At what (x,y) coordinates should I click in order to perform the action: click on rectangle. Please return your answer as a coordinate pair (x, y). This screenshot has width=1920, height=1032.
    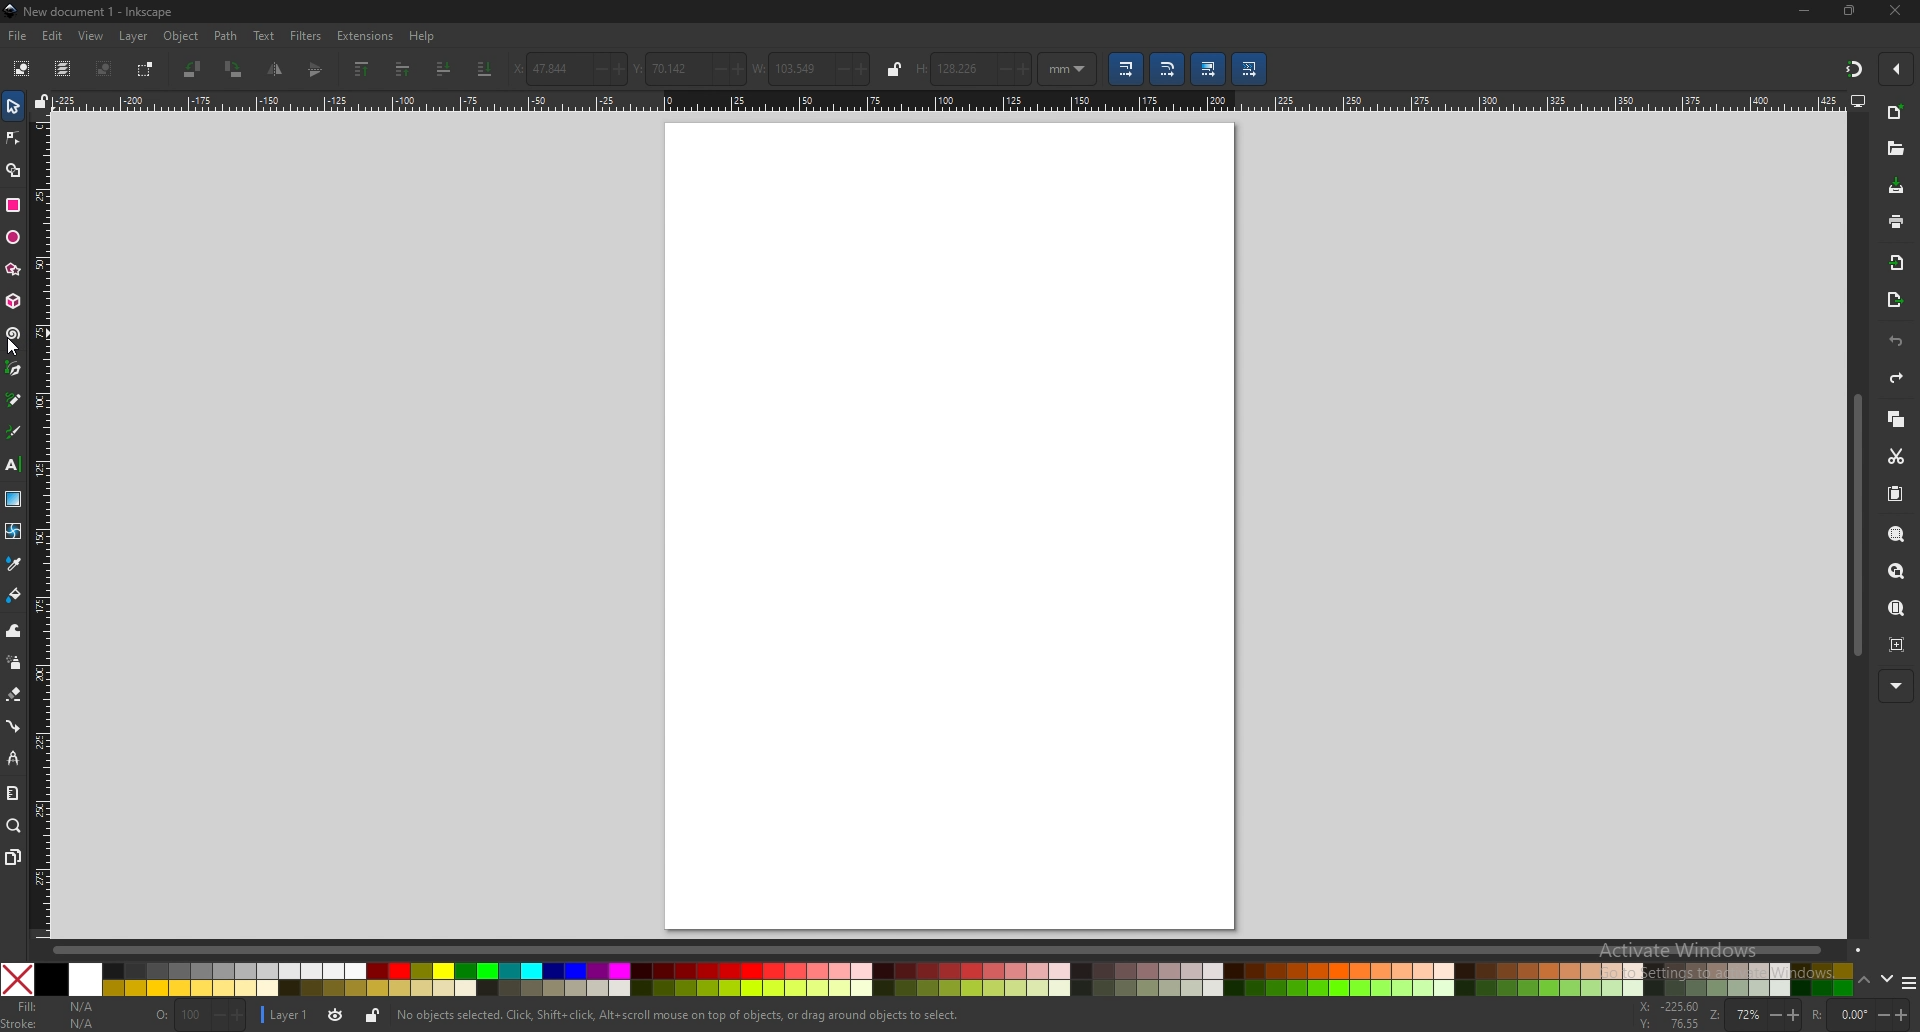
    Looking at the image, I should click on (15, 204).